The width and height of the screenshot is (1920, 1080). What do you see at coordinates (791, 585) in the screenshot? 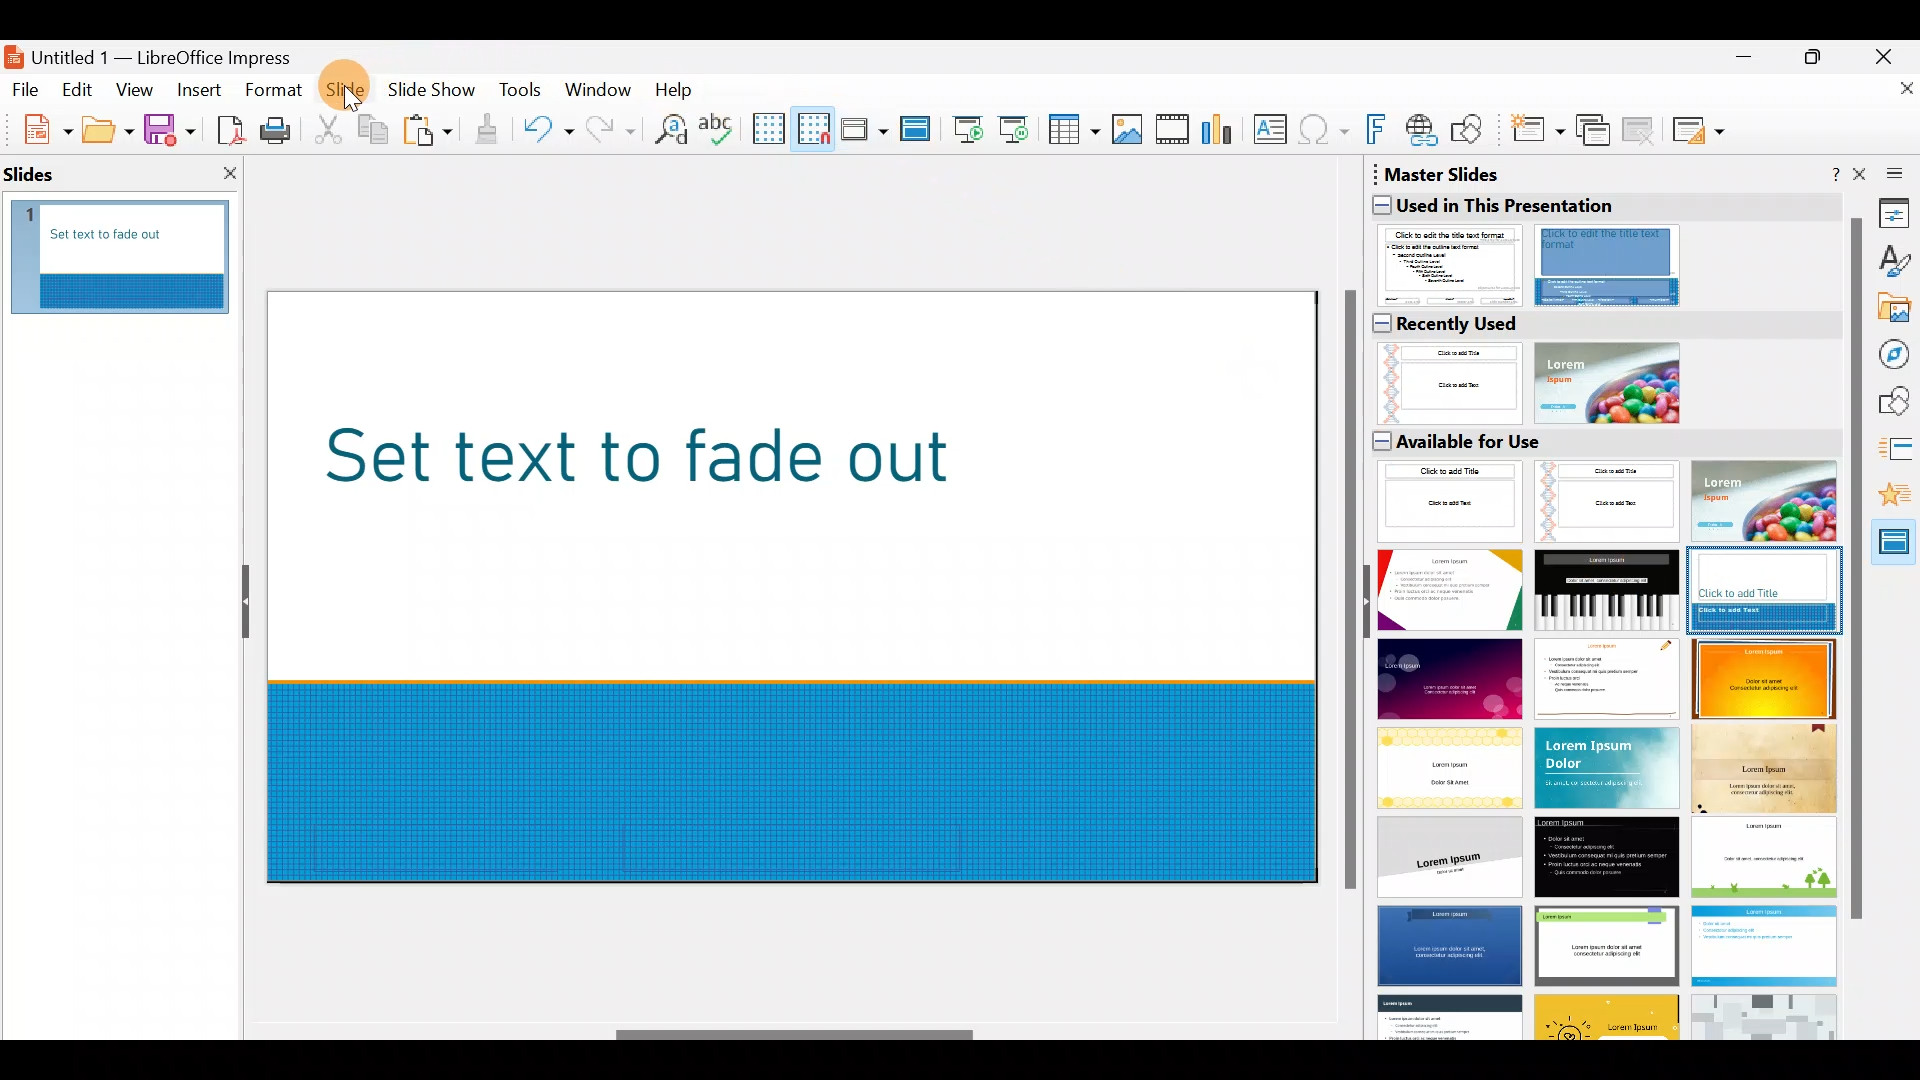
I see `Presentation slide` at bounding box center [791, 585].